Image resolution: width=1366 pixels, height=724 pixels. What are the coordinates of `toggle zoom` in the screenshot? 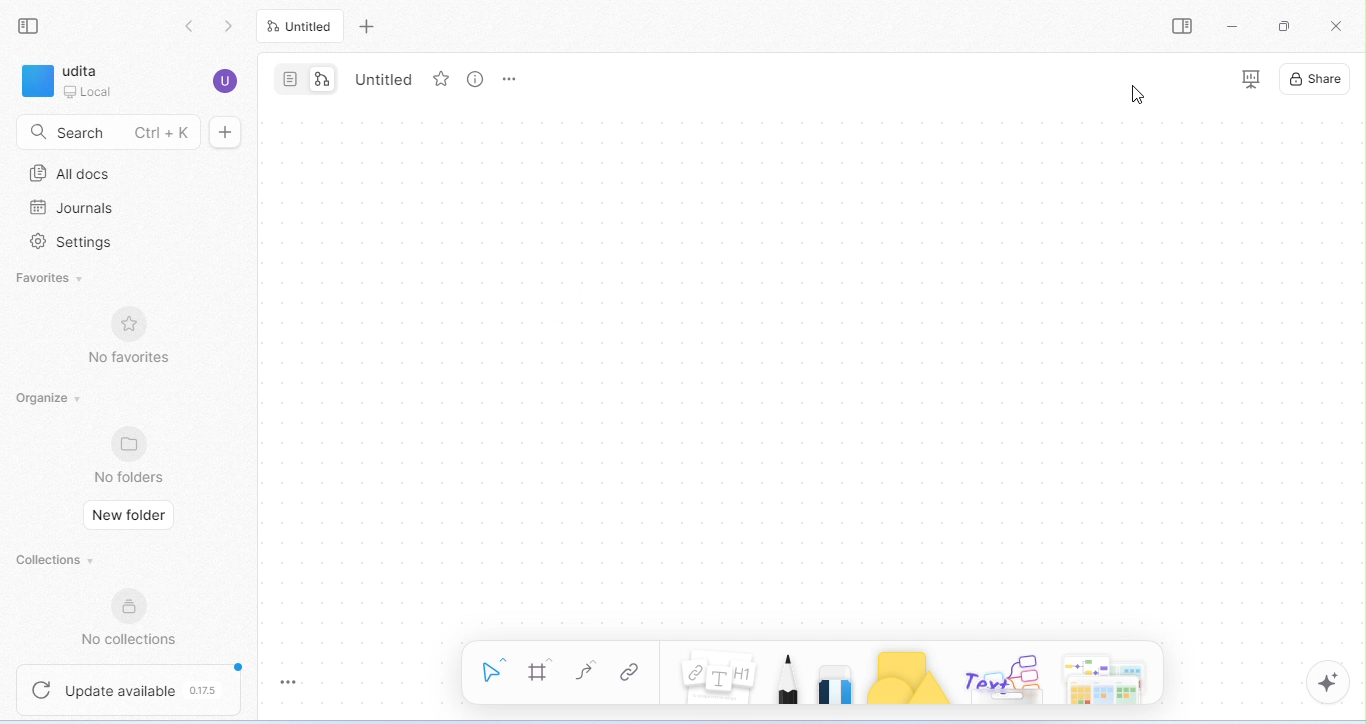 It's located at (289, 678).